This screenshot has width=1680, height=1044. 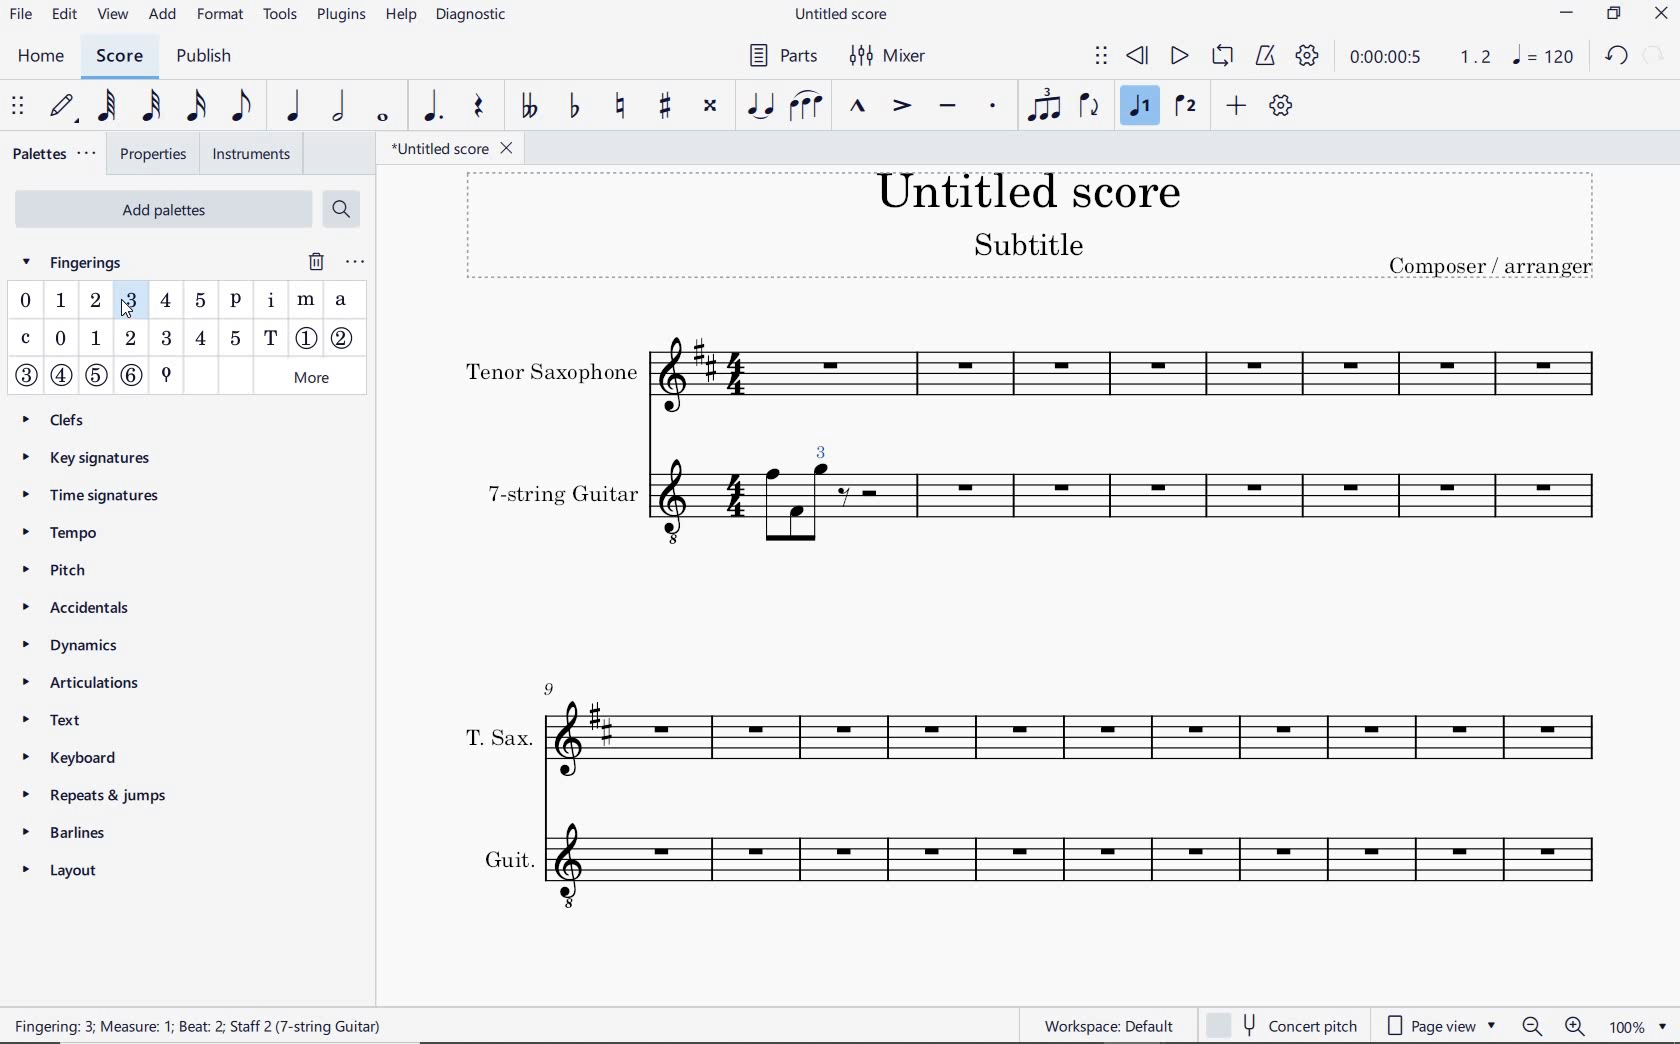 What do you see at coordinates (1234, 107) in the screenshot?
I see `ADD` at bounding box center [1234, 107].